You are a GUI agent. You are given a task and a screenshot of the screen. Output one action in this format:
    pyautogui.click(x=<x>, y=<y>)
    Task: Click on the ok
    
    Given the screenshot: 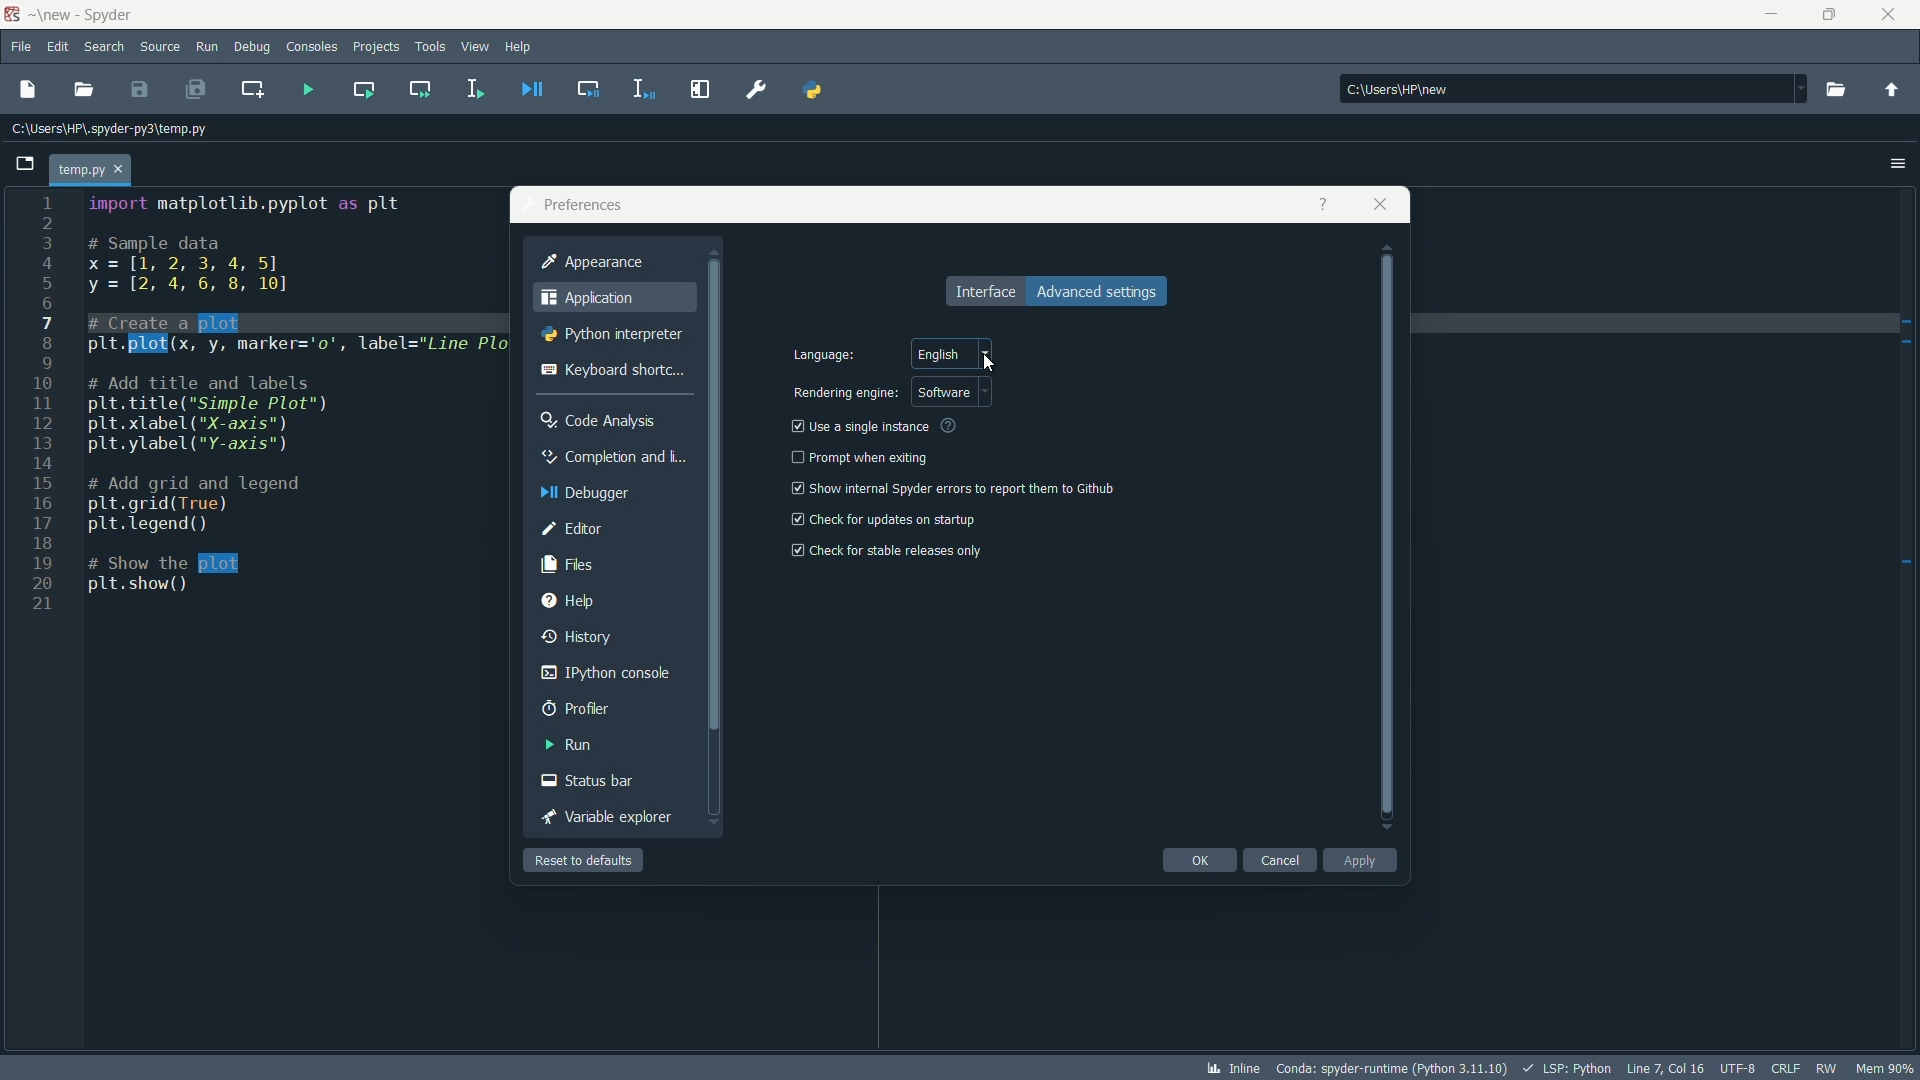 What is the action you would take?
    pyautogui.click(x=1198, y=861)
    